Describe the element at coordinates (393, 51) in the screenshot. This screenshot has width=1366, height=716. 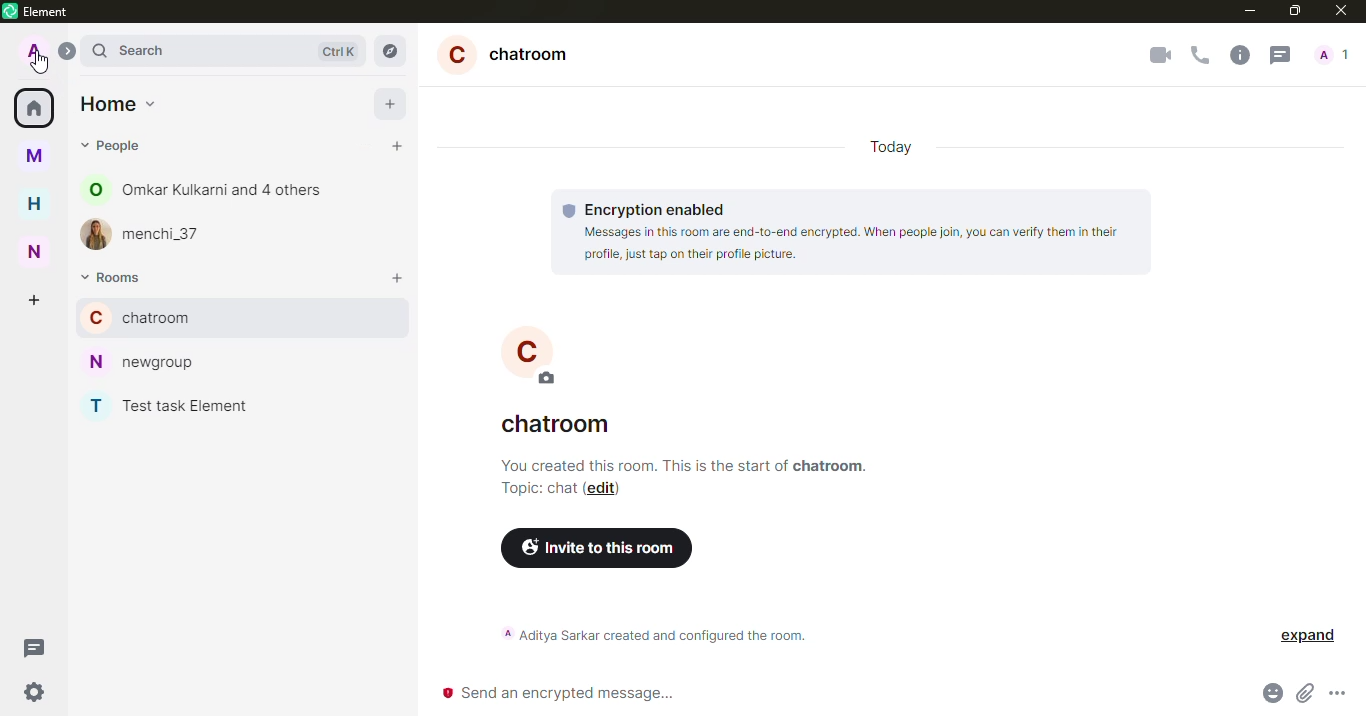
I see `explore rooms` at that location.